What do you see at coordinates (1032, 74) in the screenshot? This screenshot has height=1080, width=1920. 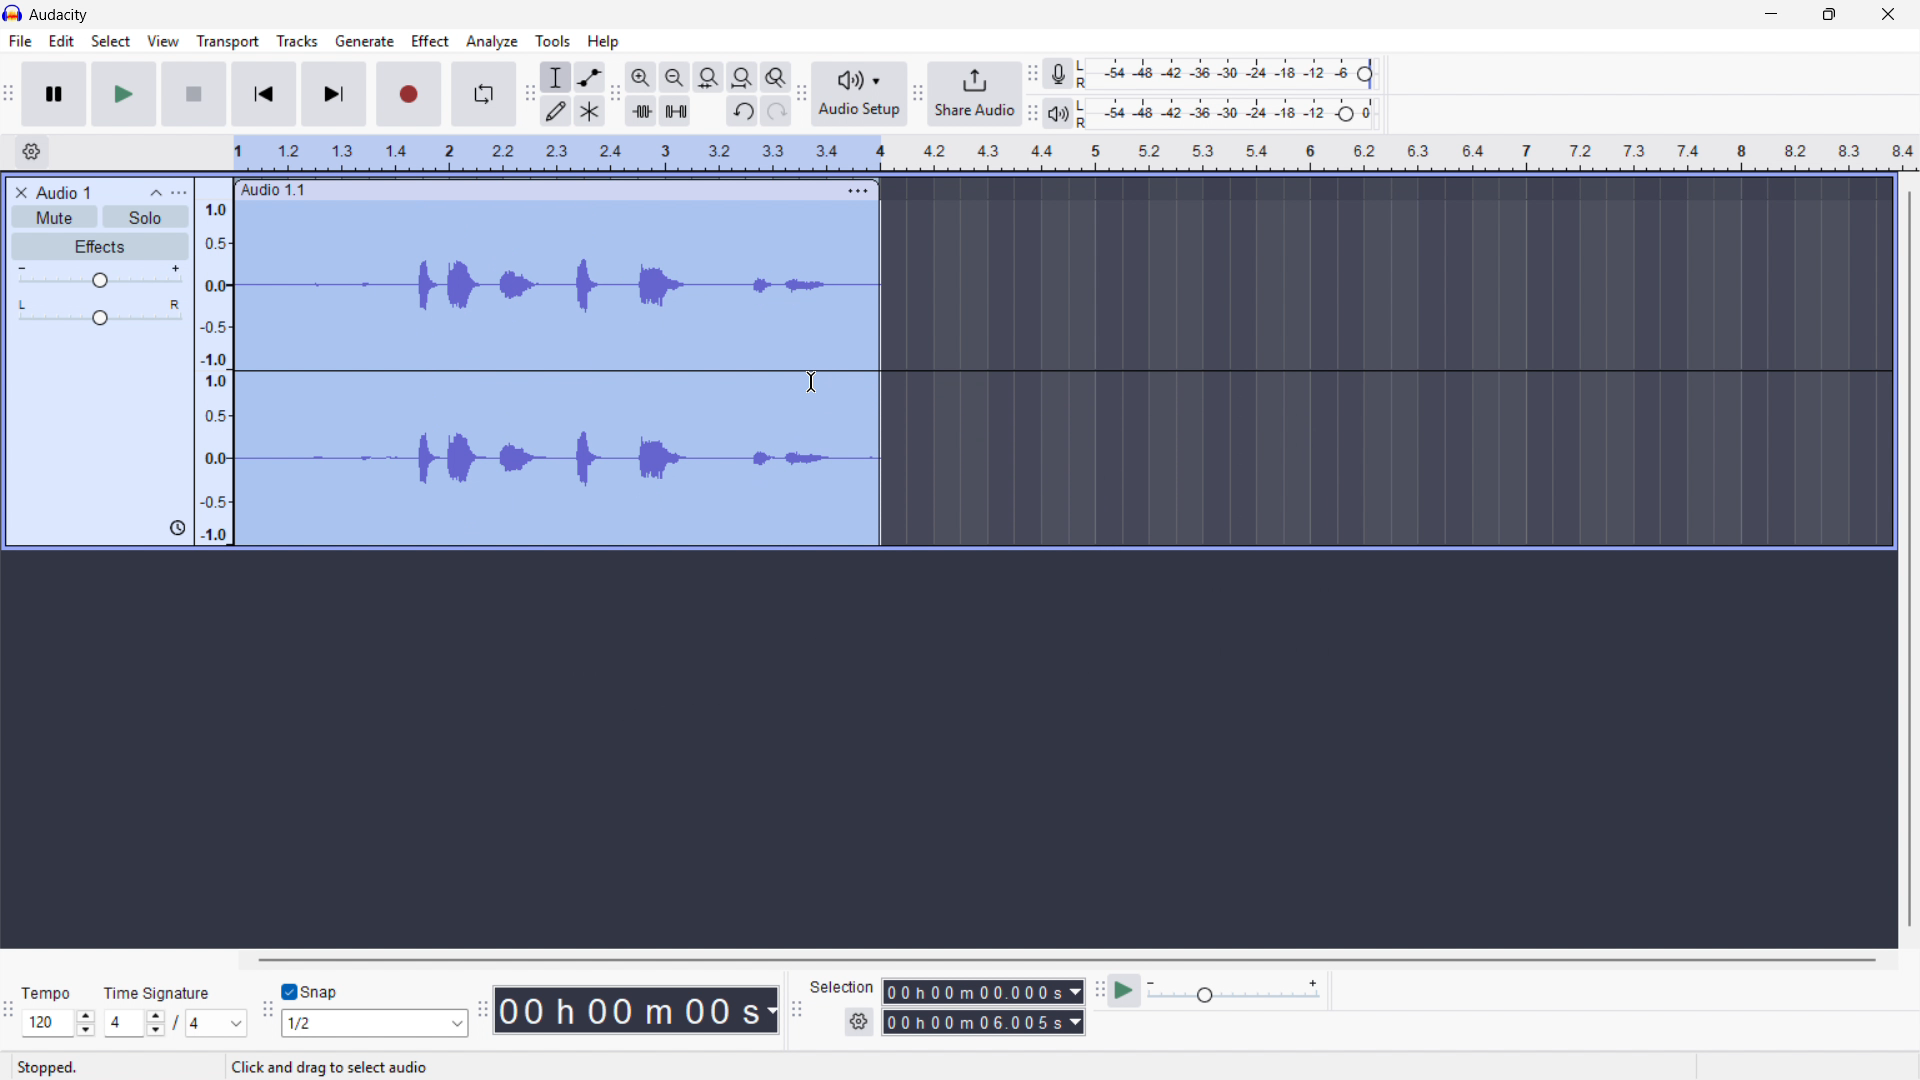 I see `Recording metre toolbar` at bounding box center [1032, 74].